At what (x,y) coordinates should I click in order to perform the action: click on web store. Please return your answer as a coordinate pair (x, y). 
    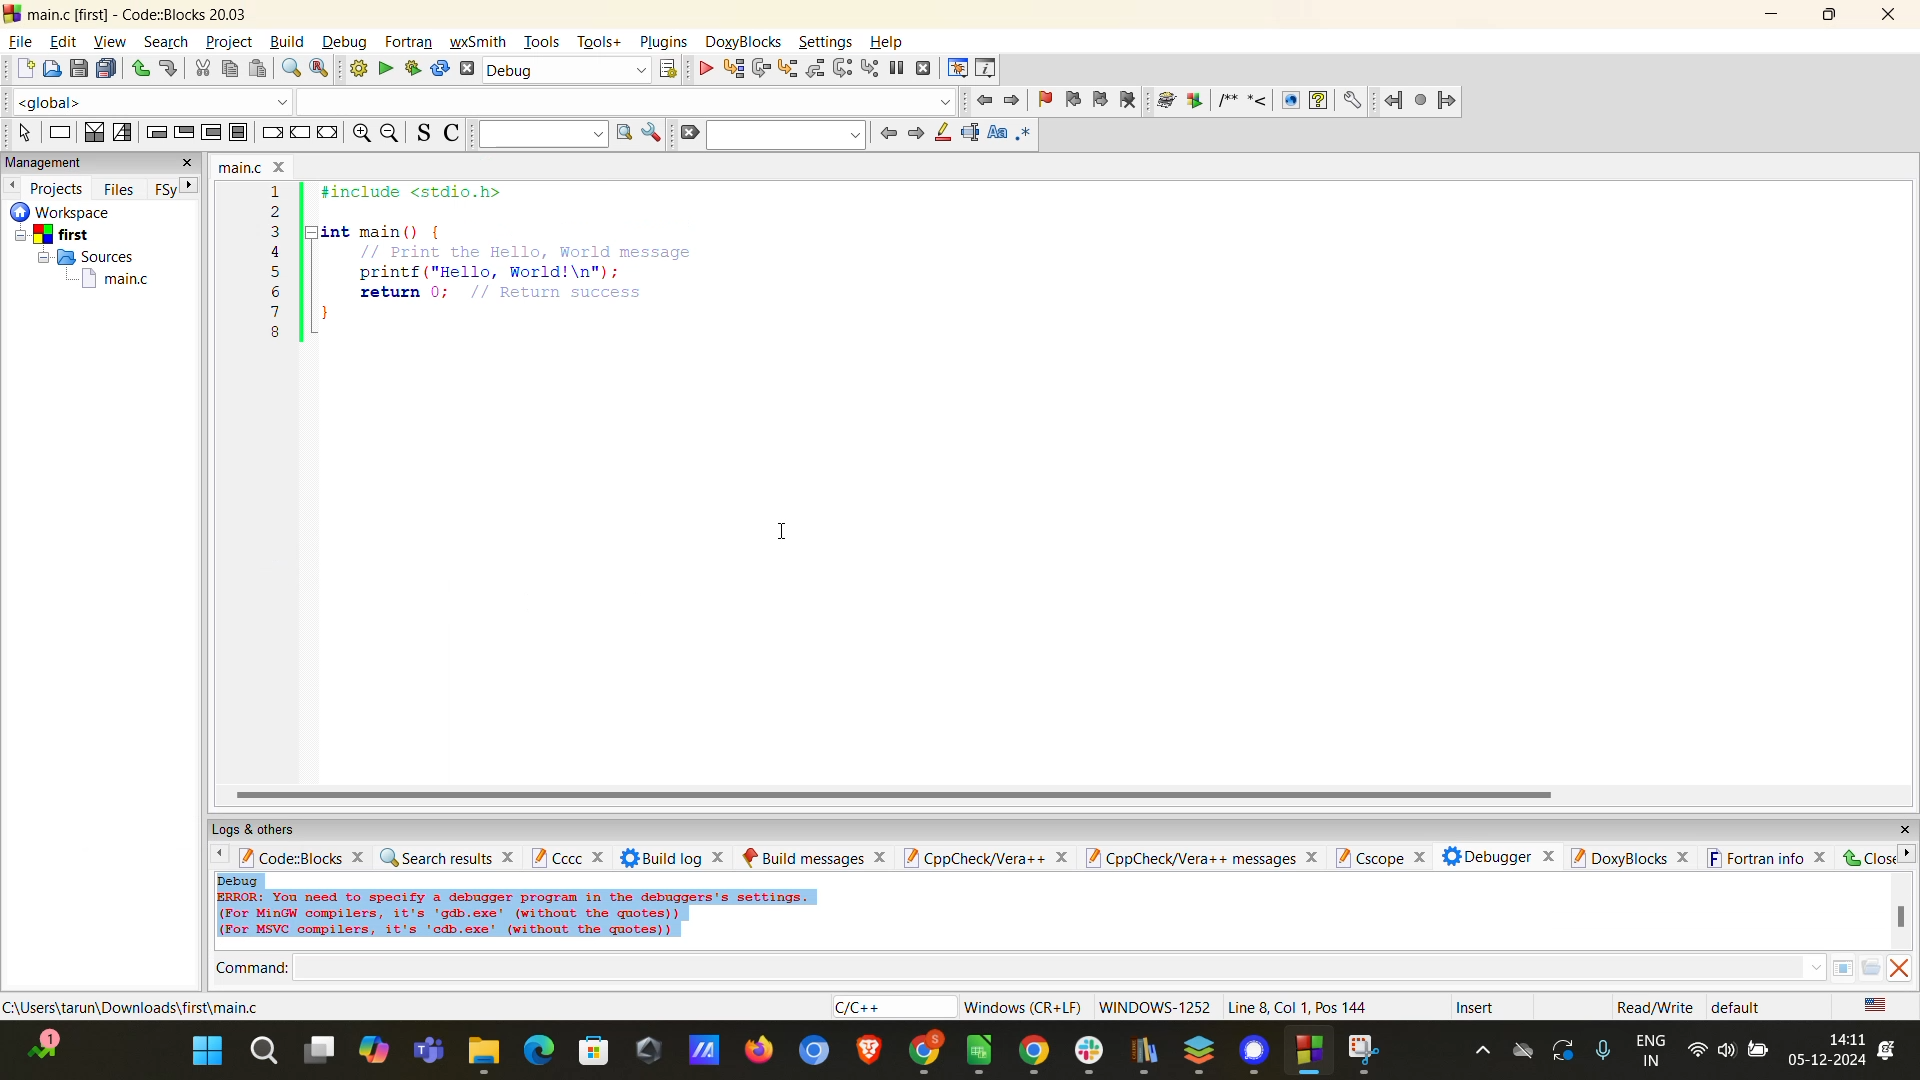
    Looking at the image, I should click on (587, 1051).